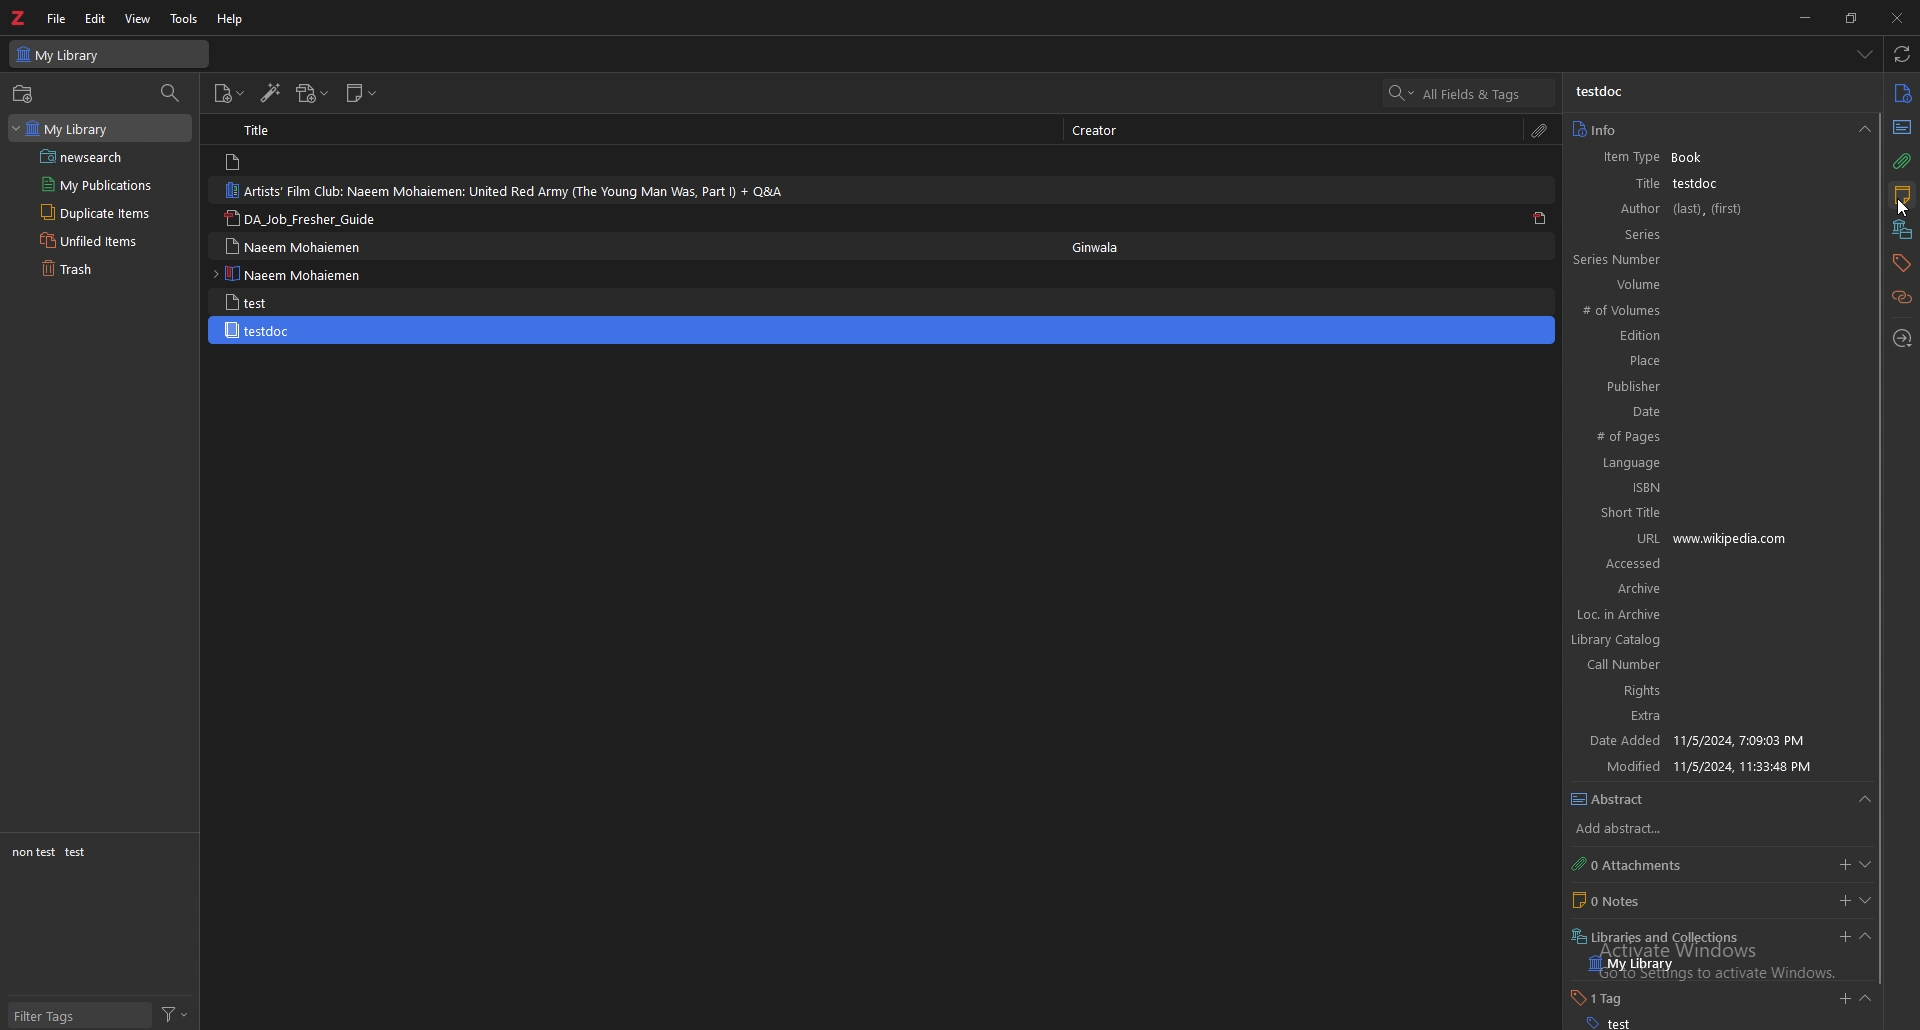 Image resolution: width=1920 pixels, height=1030 pixels. I want to click on add items by identifier, so click(271, 92).